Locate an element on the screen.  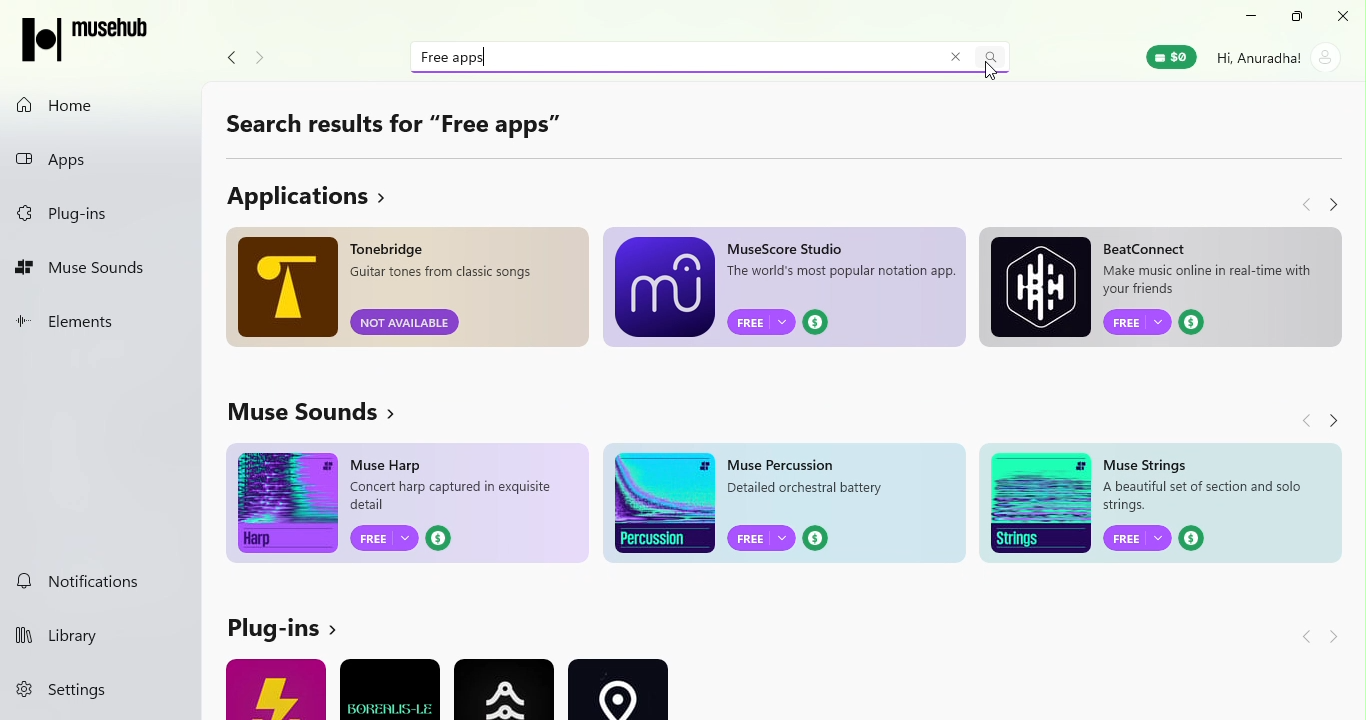
Library is located at coordinates (95, 637).